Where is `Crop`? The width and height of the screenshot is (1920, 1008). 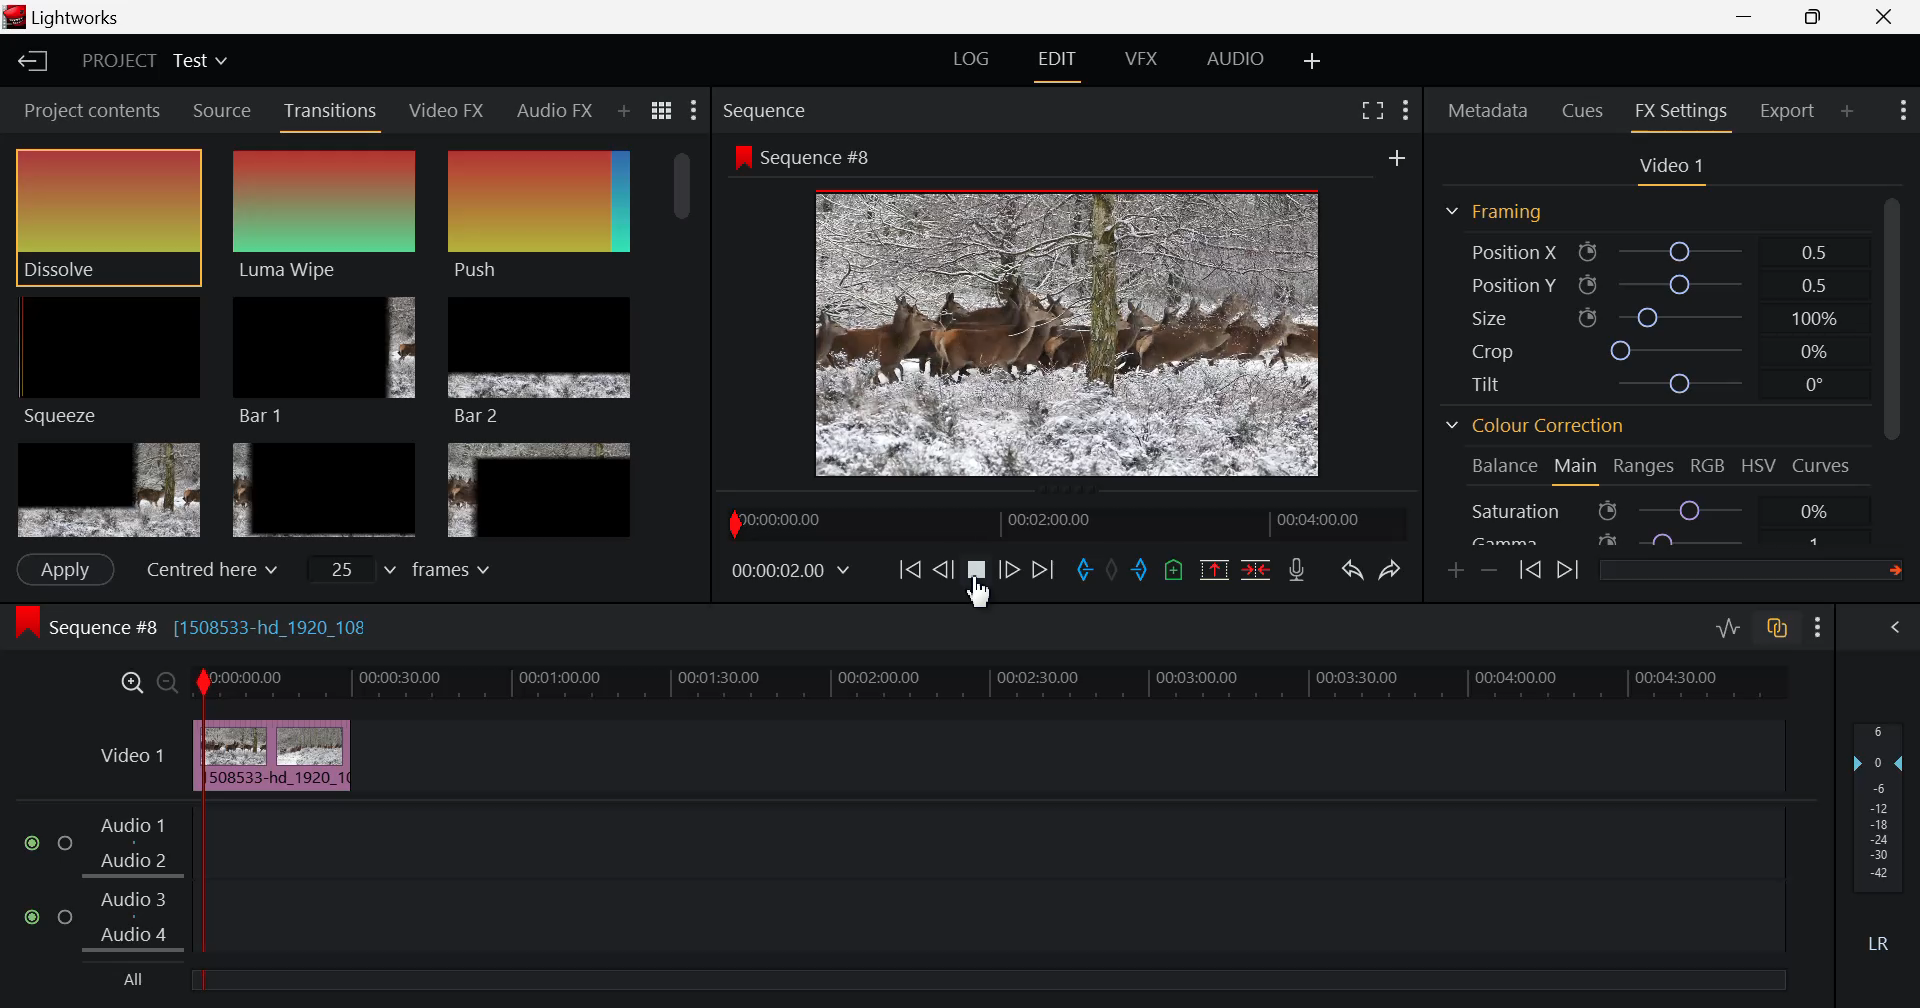 Crop is located at coordinates (1651, 350).